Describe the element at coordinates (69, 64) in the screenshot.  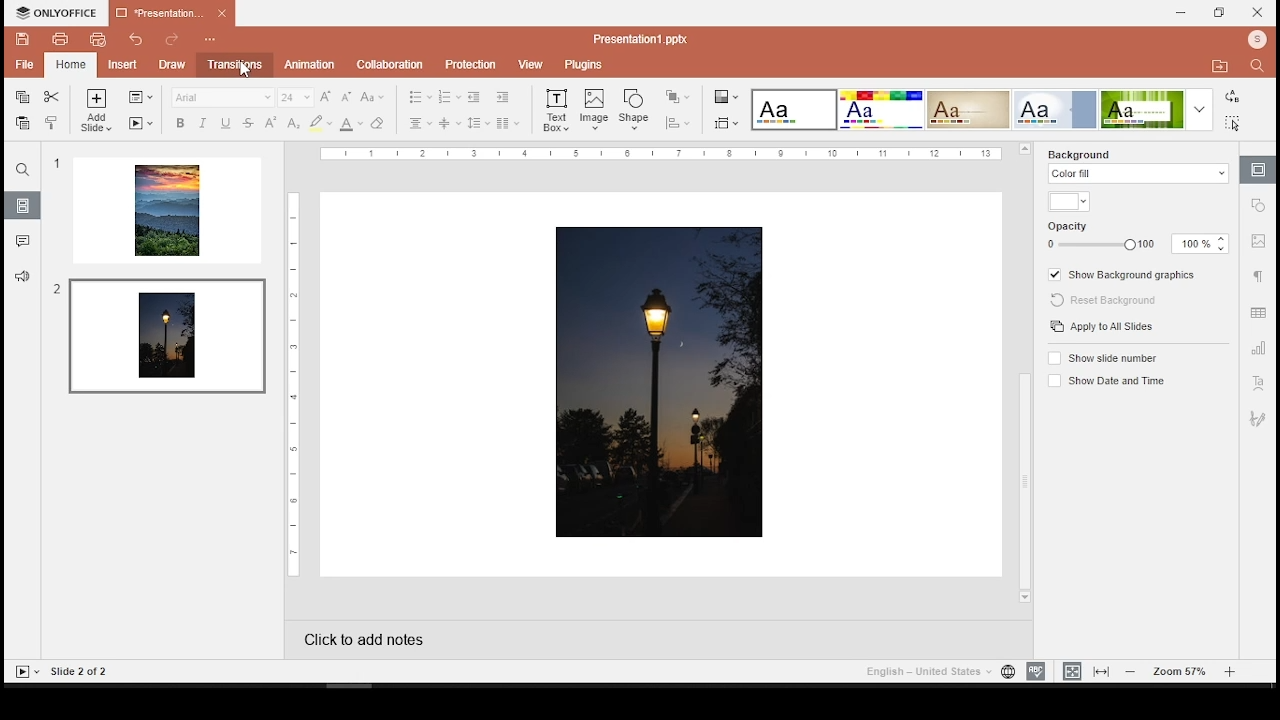
I see `quick print` at that location.